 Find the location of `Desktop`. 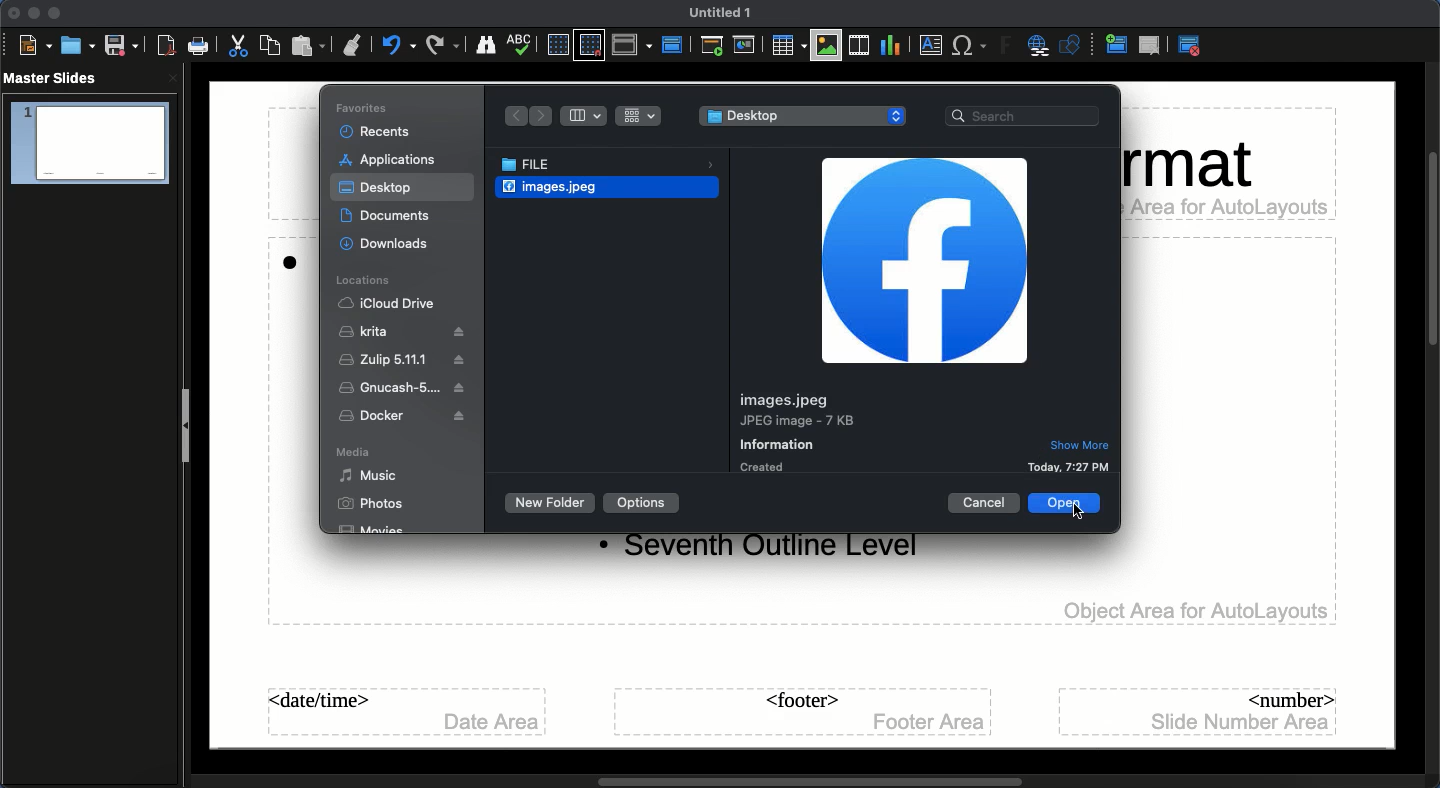

Desktop is located at coordinates (376, 188).